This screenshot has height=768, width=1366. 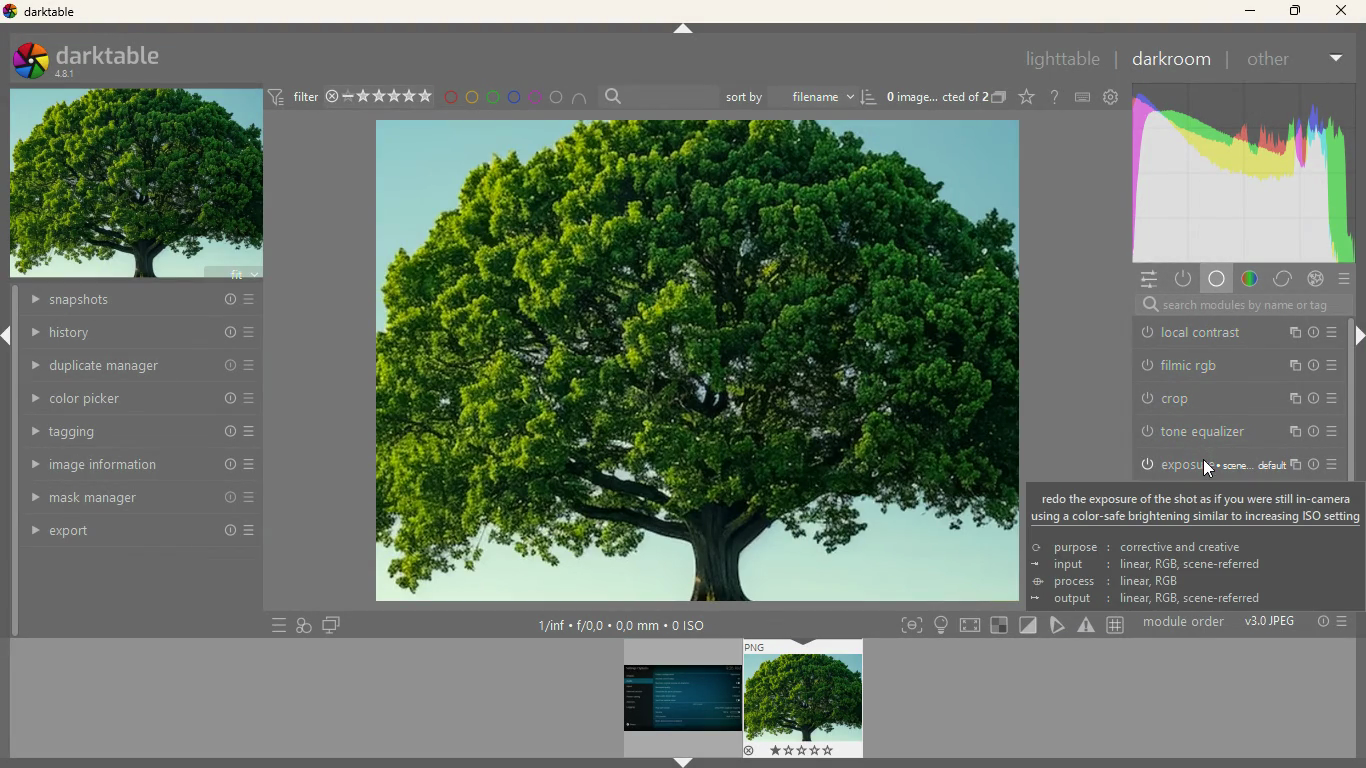 What do you see at coordinates (1024, 98) in the screenshot?
I see `favorite` at bounding box center [1024, 98].